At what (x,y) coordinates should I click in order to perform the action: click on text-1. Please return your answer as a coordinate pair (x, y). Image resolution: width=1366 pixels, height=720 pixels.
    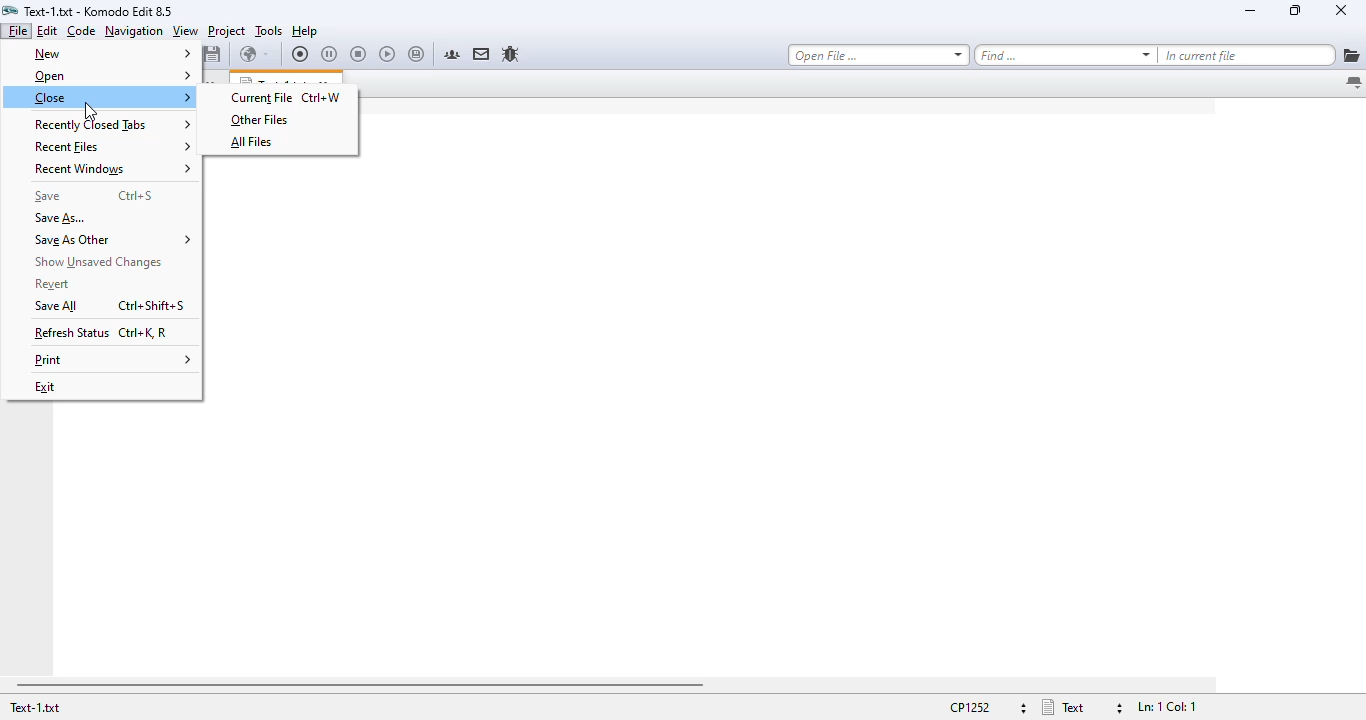
    Looking at the image, I should click on (34, 707).